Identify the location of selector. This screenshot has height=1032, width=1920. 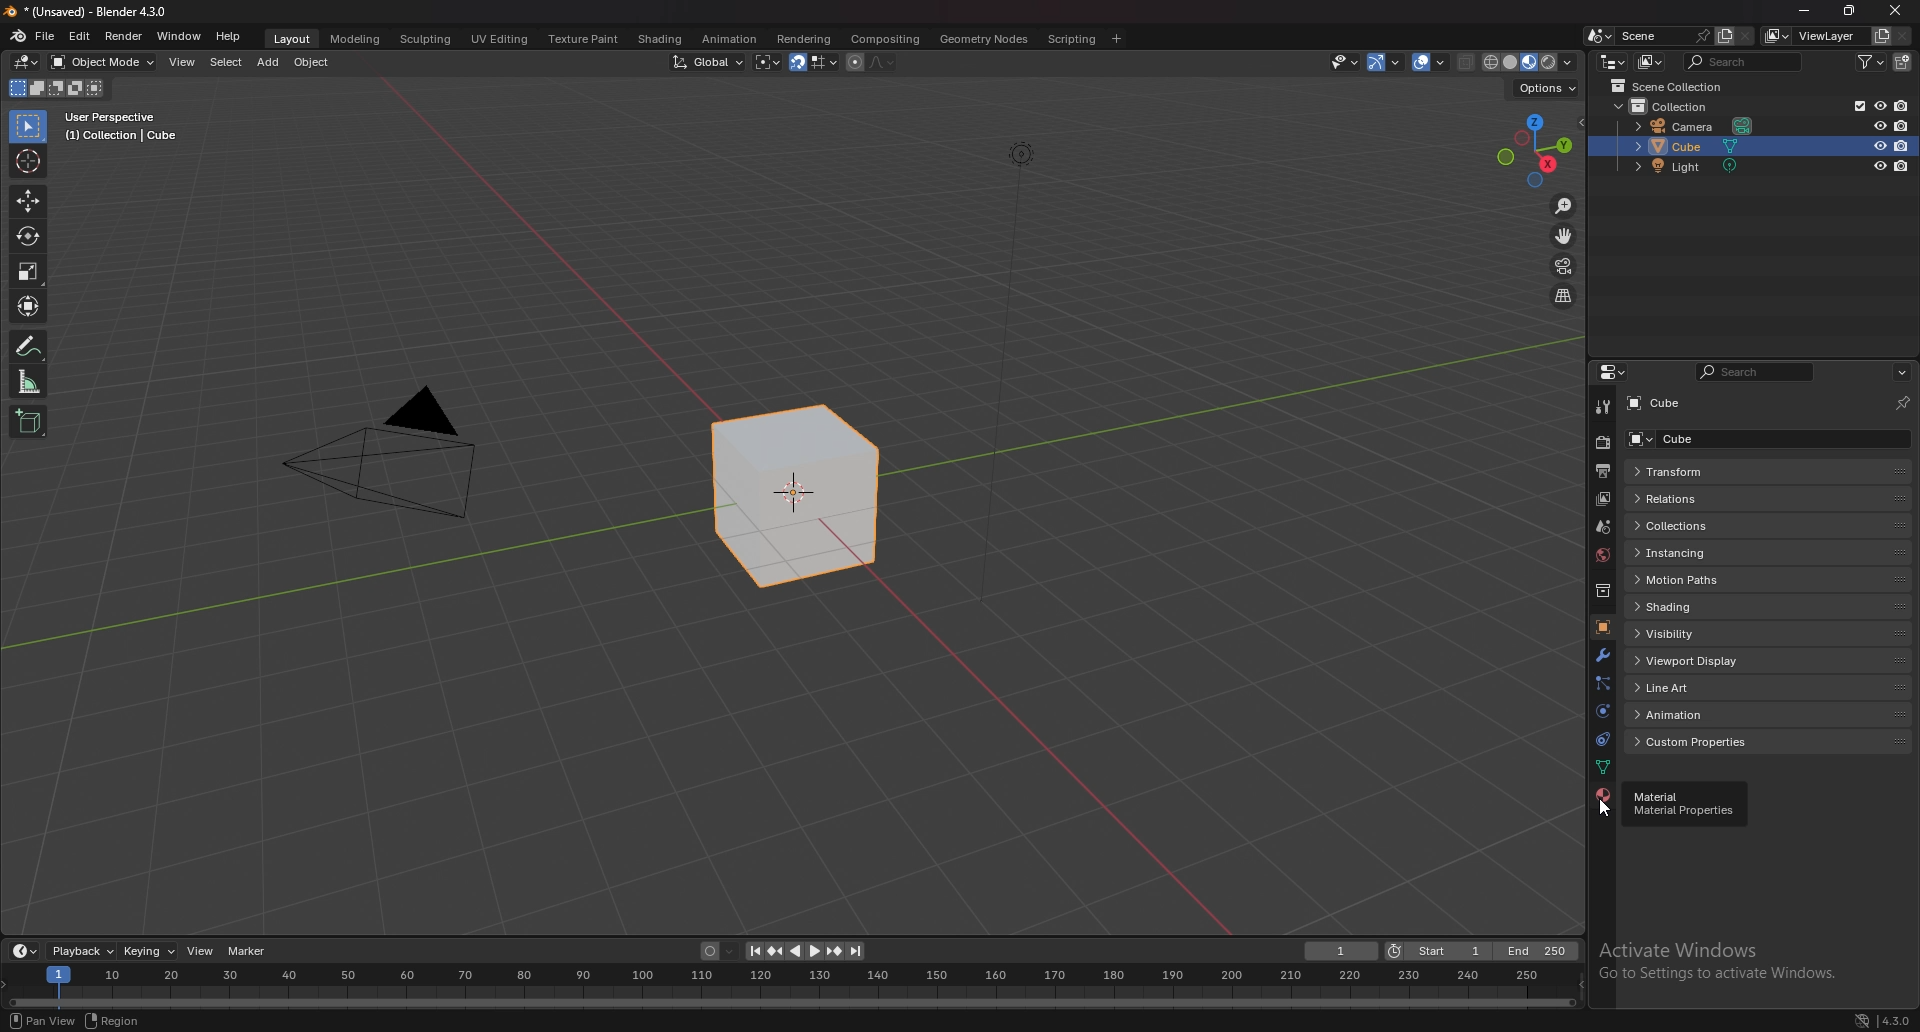
(27, 127).